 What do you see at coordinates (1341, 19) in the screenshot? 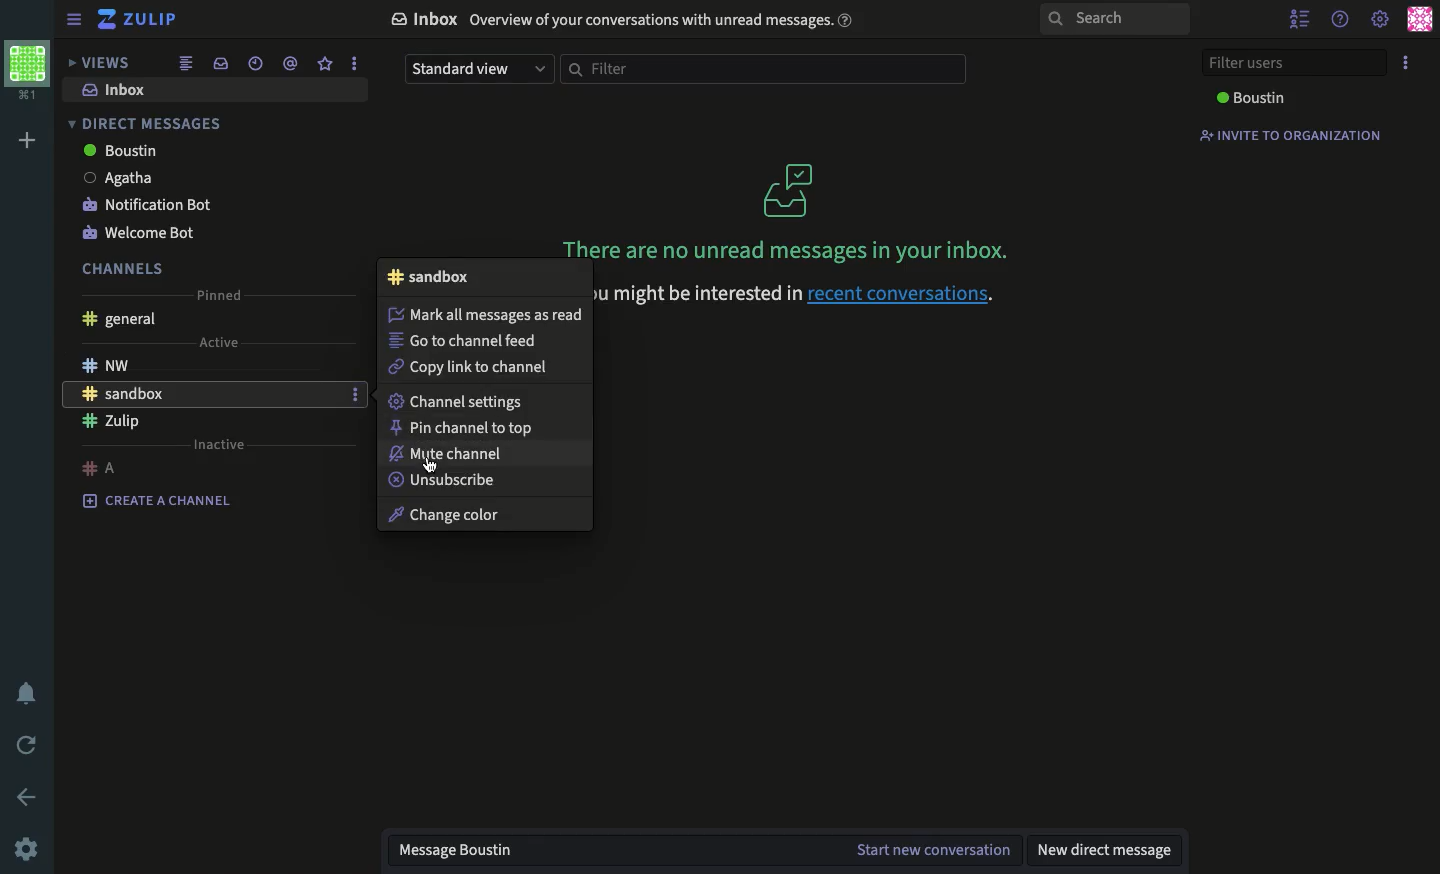
I see `help` at bounding box center [1341, 19].